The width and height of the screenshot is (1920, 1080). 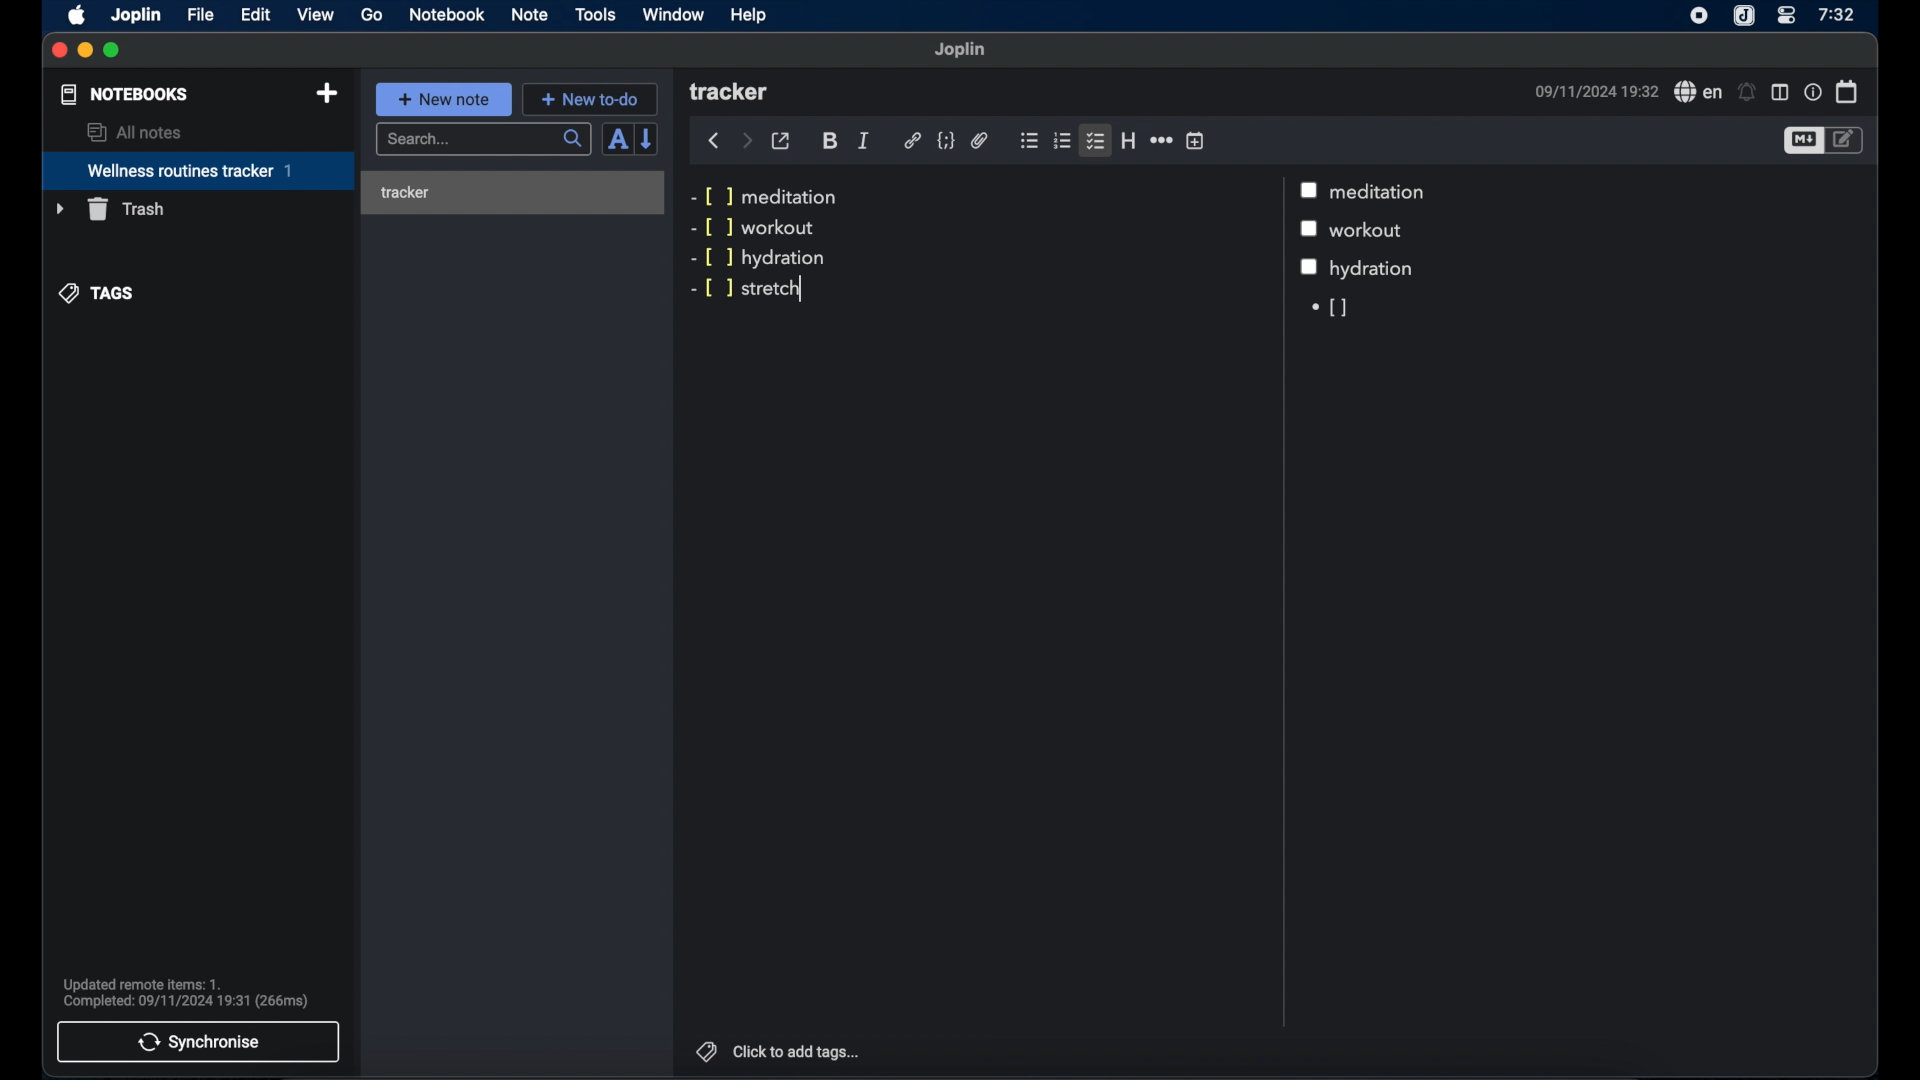 What do you see at coordinates (512, 192) in the screenshot?
I see `tracker` at bounding box center [512, 192].